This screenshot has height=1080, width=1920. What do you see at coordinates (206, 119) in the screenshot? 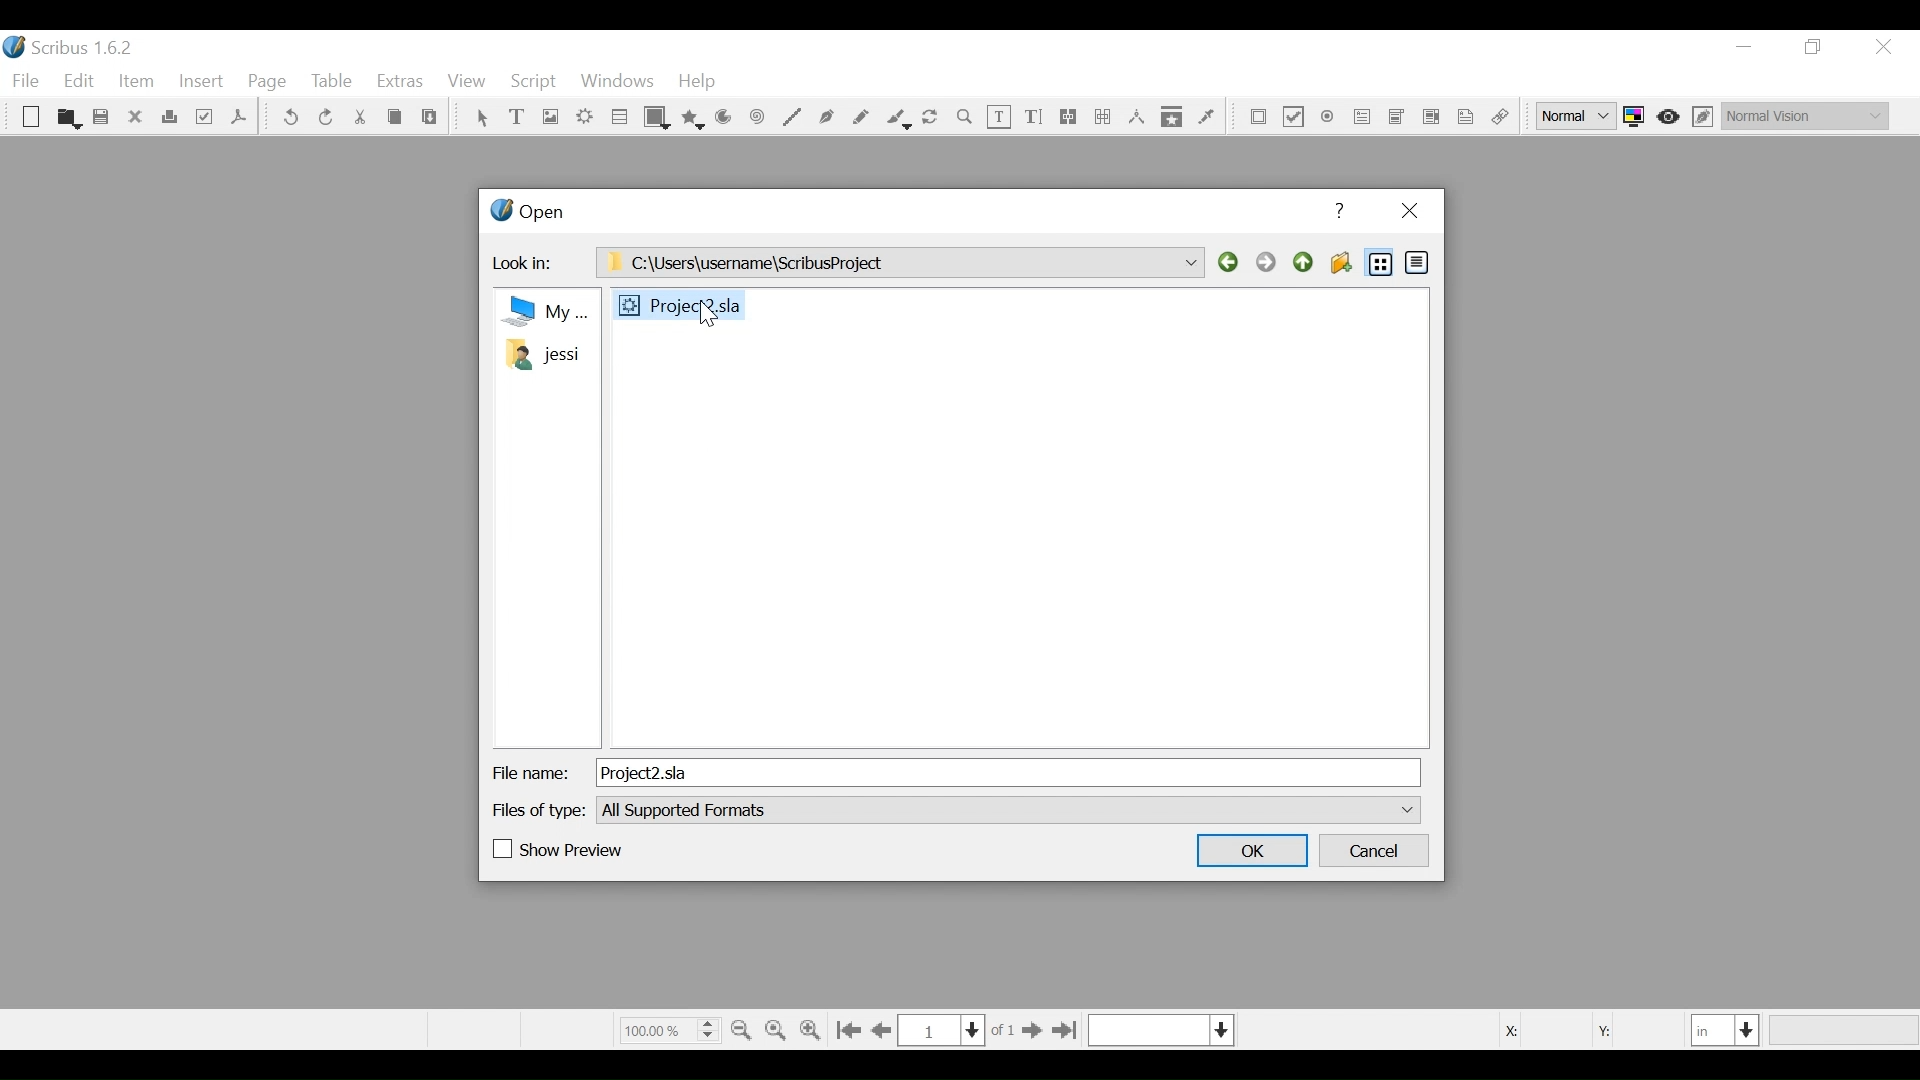
I see `Preflight Verifier` at bounding box center [206, 119].